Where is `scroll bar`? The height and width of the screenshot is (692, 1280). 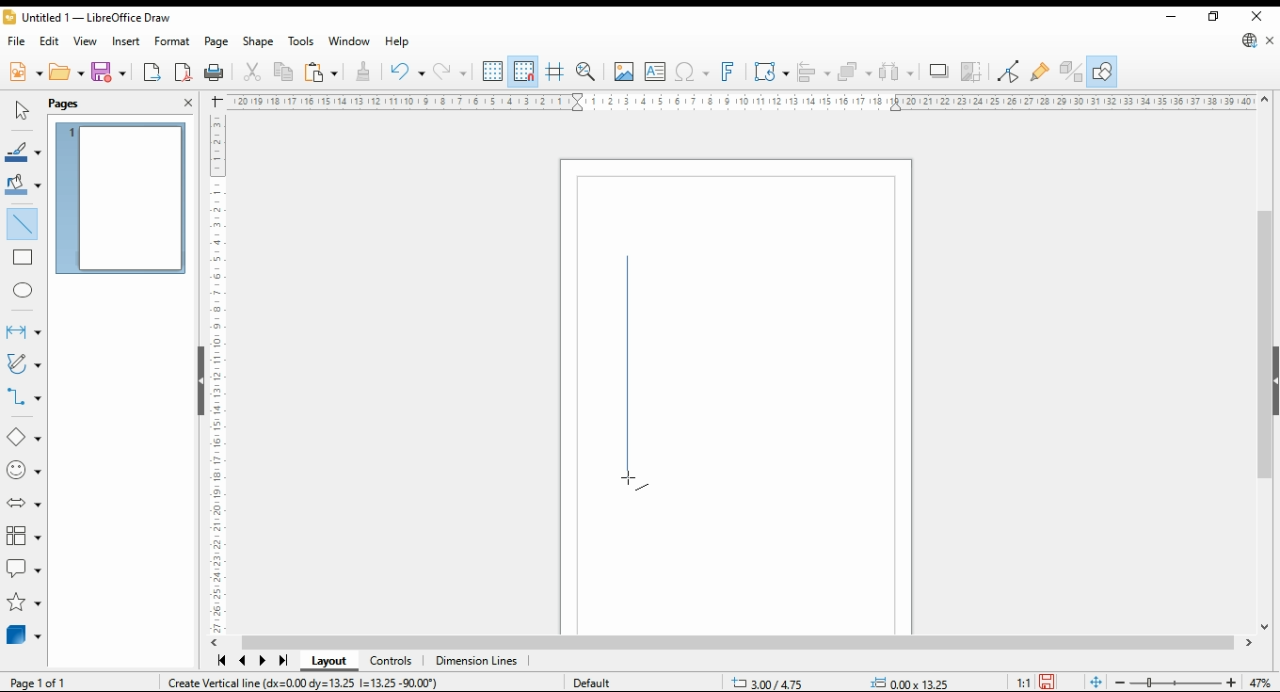 scroll bar is located at coordinates (1259, 361).